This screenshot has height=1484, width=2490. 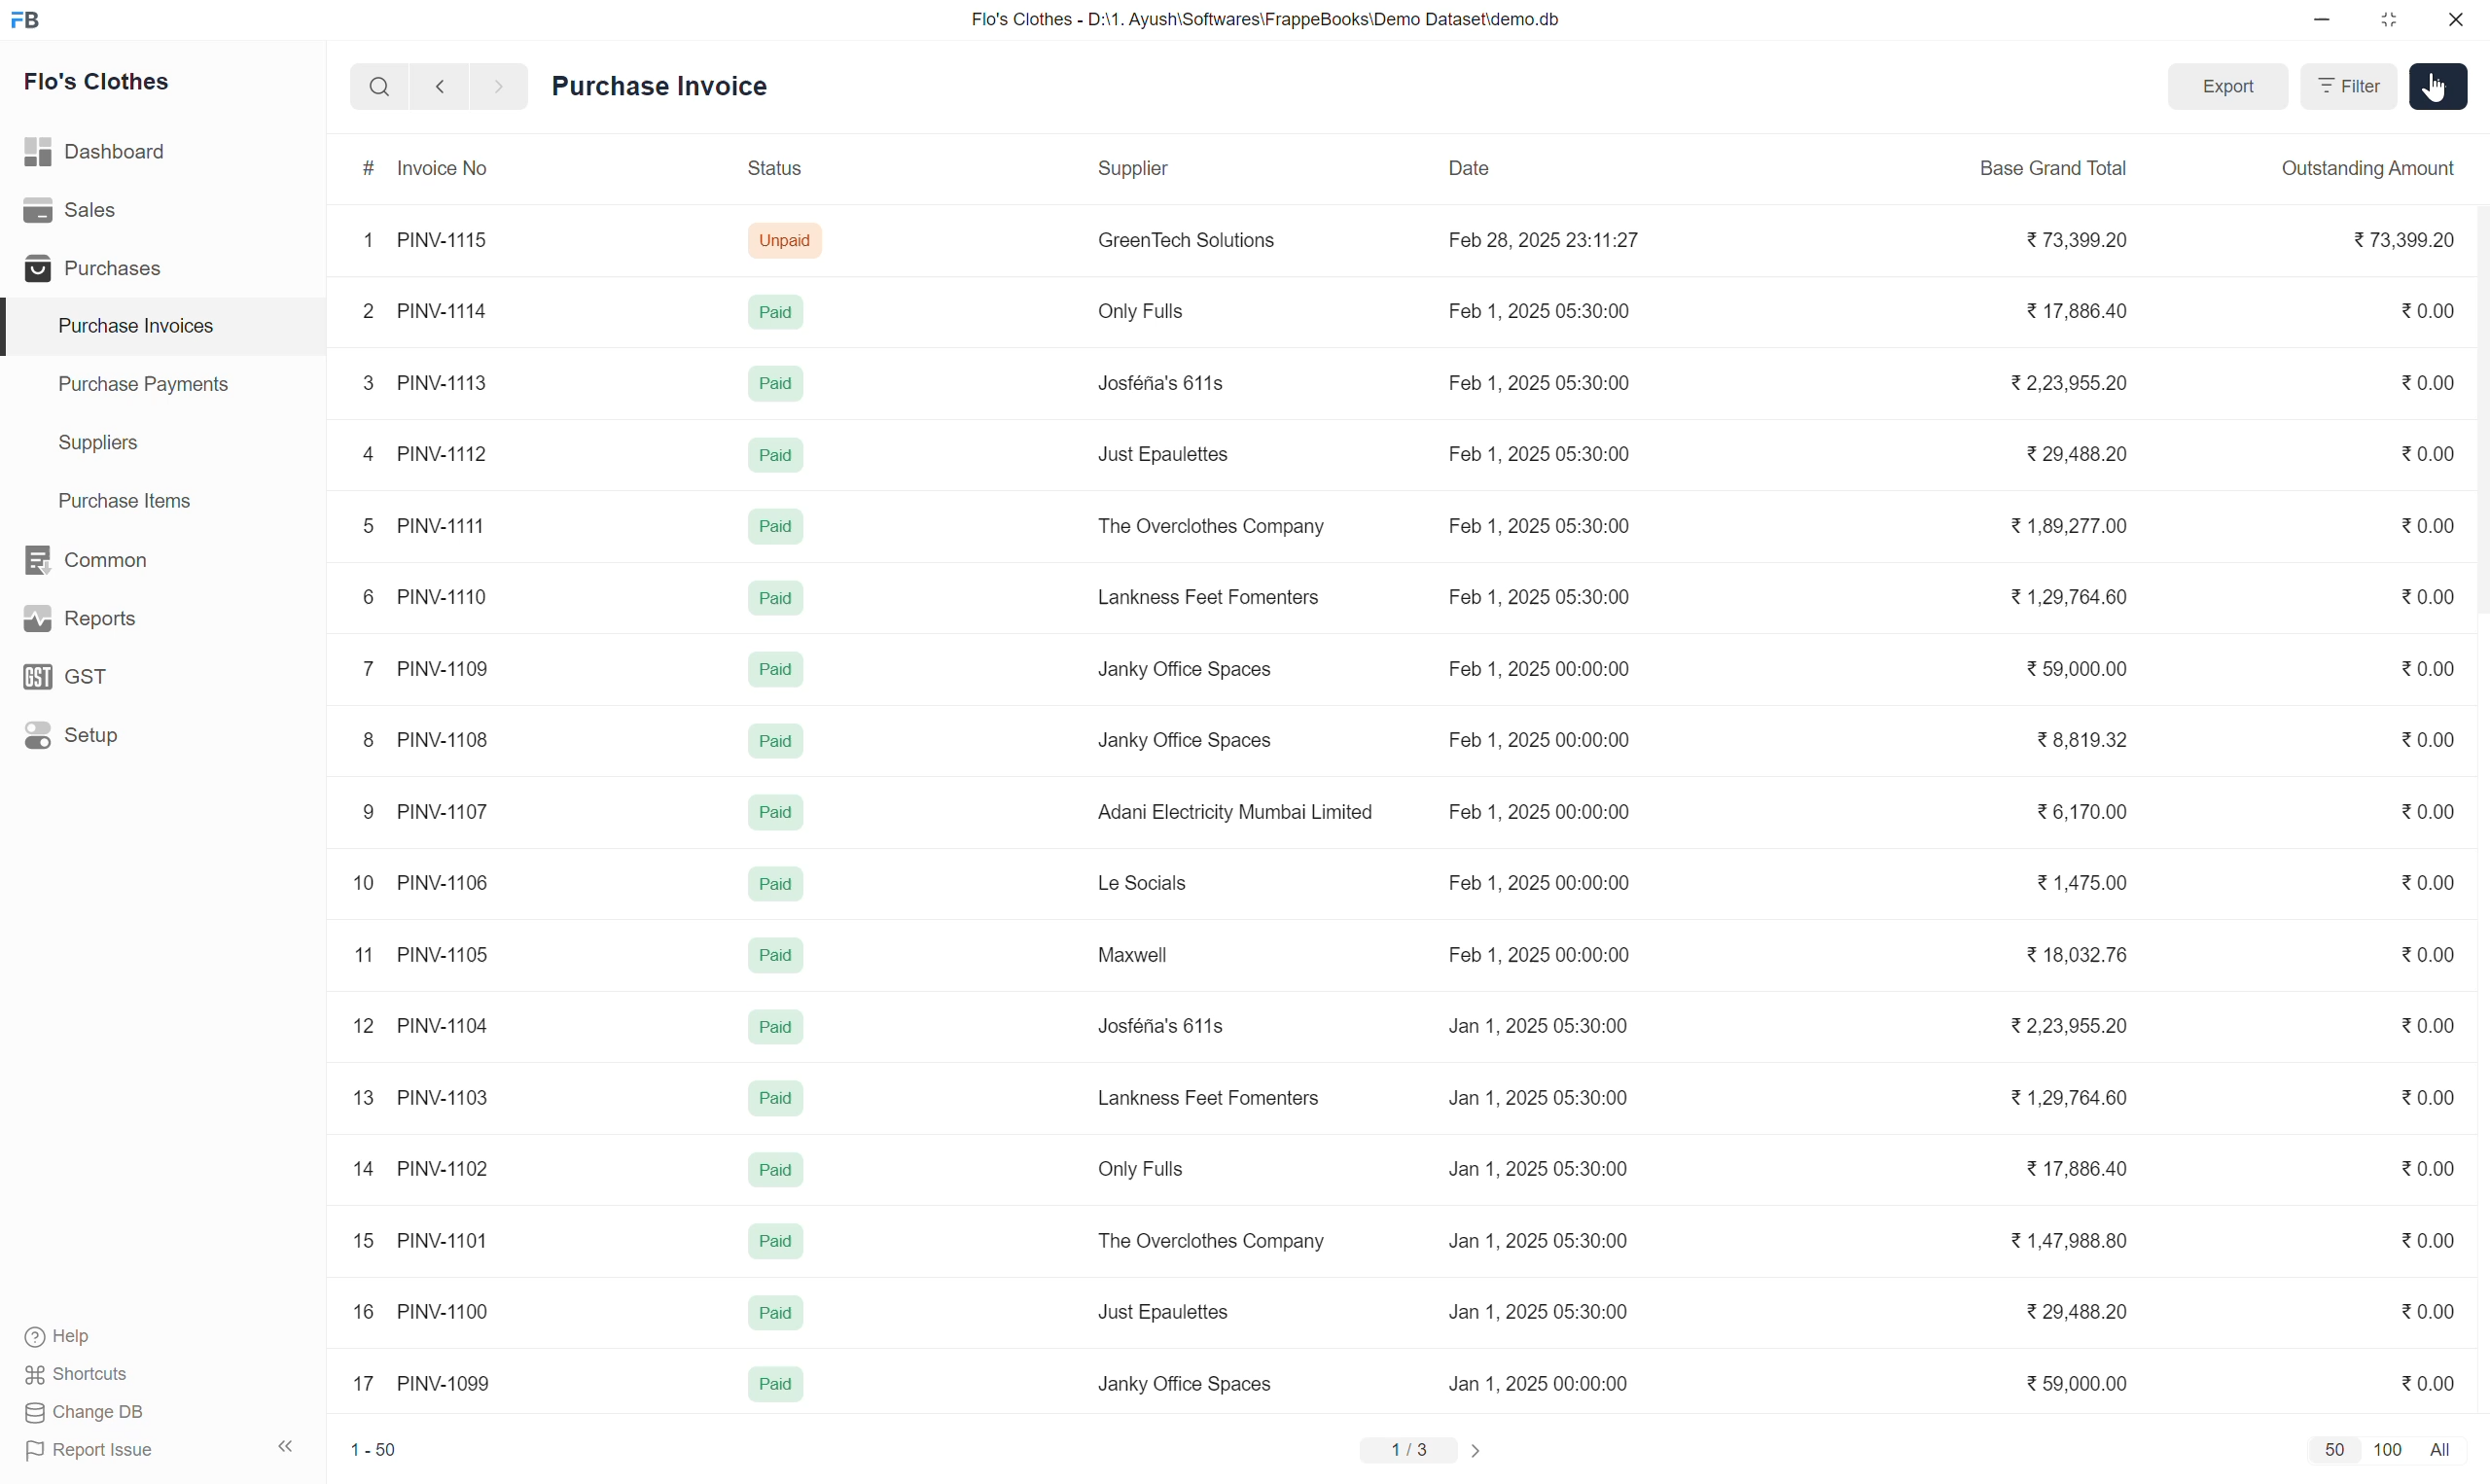 I want to click on 11, so click(x=365, y=954).